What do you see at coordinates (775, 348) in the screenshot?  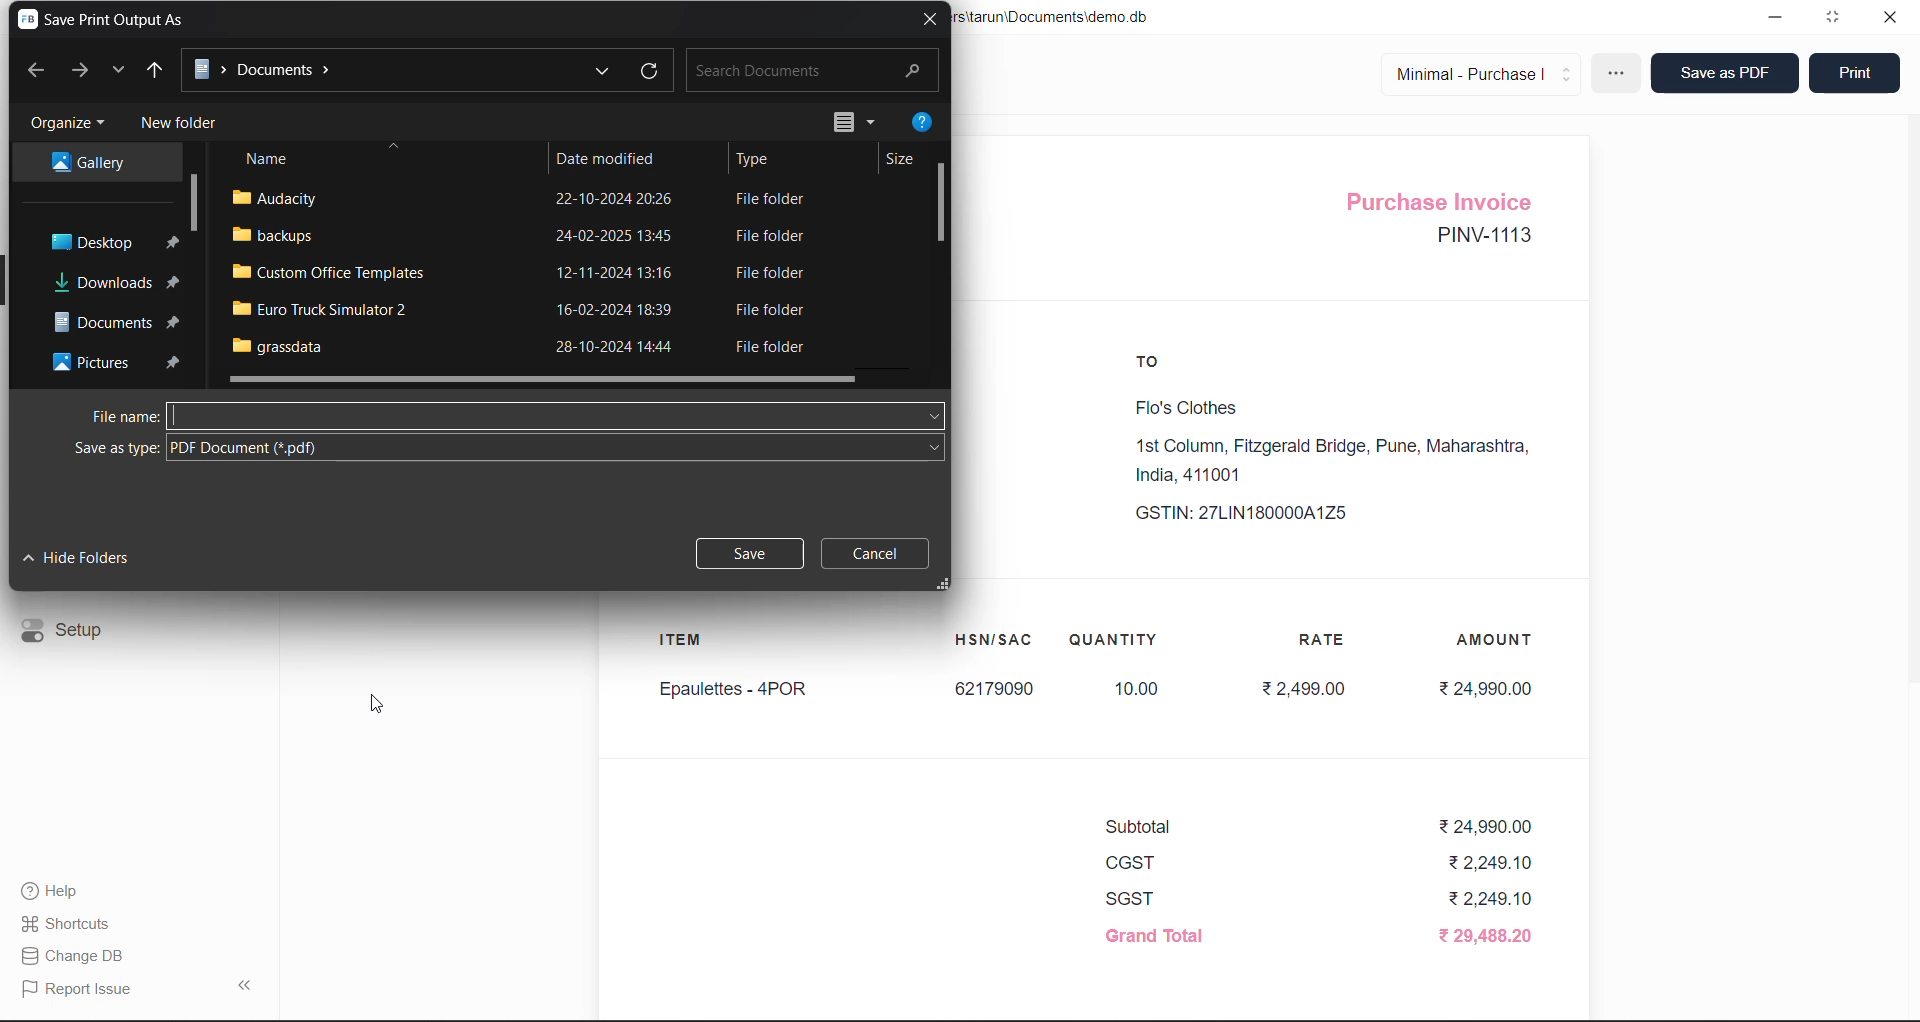 I see `File folder` at bounding box center [775, 348].